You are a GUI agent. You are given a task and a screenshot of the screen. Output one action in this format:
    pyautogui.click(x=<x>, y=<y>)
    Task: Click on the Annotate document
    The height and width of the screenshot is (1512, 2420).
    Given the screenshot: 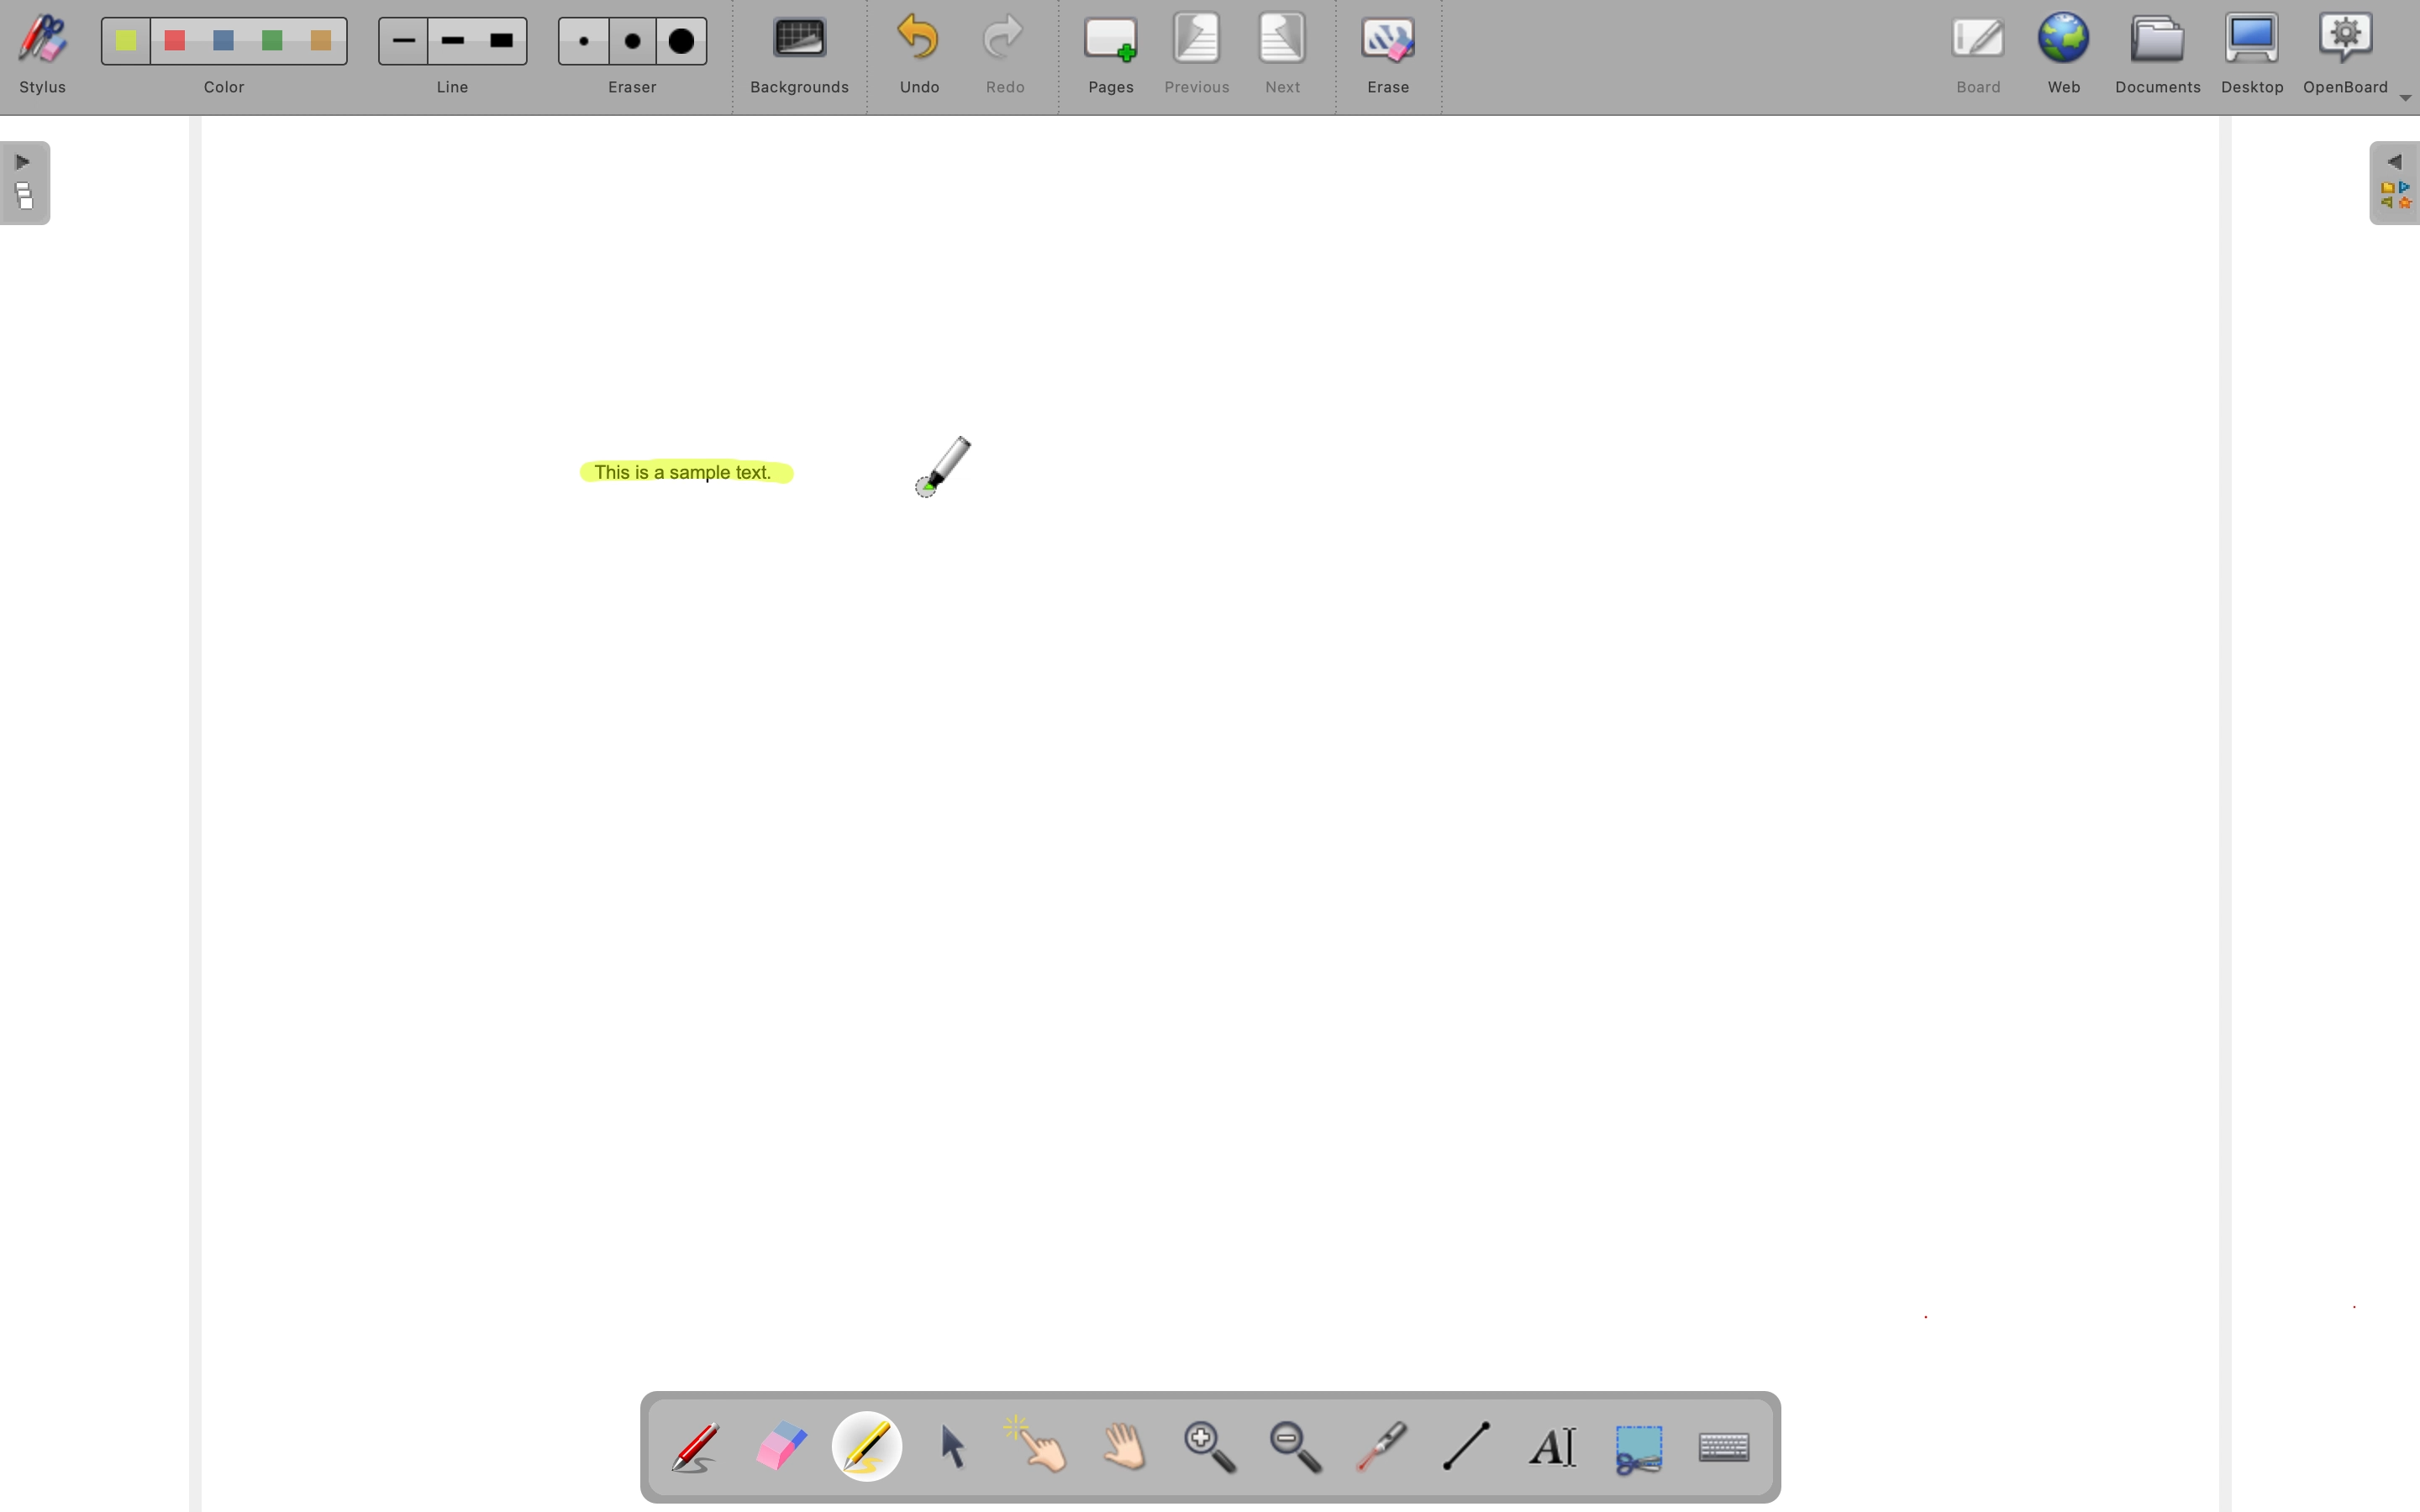 What is the action you would take?
    pyautogui.click(x=697, y=1443)
    